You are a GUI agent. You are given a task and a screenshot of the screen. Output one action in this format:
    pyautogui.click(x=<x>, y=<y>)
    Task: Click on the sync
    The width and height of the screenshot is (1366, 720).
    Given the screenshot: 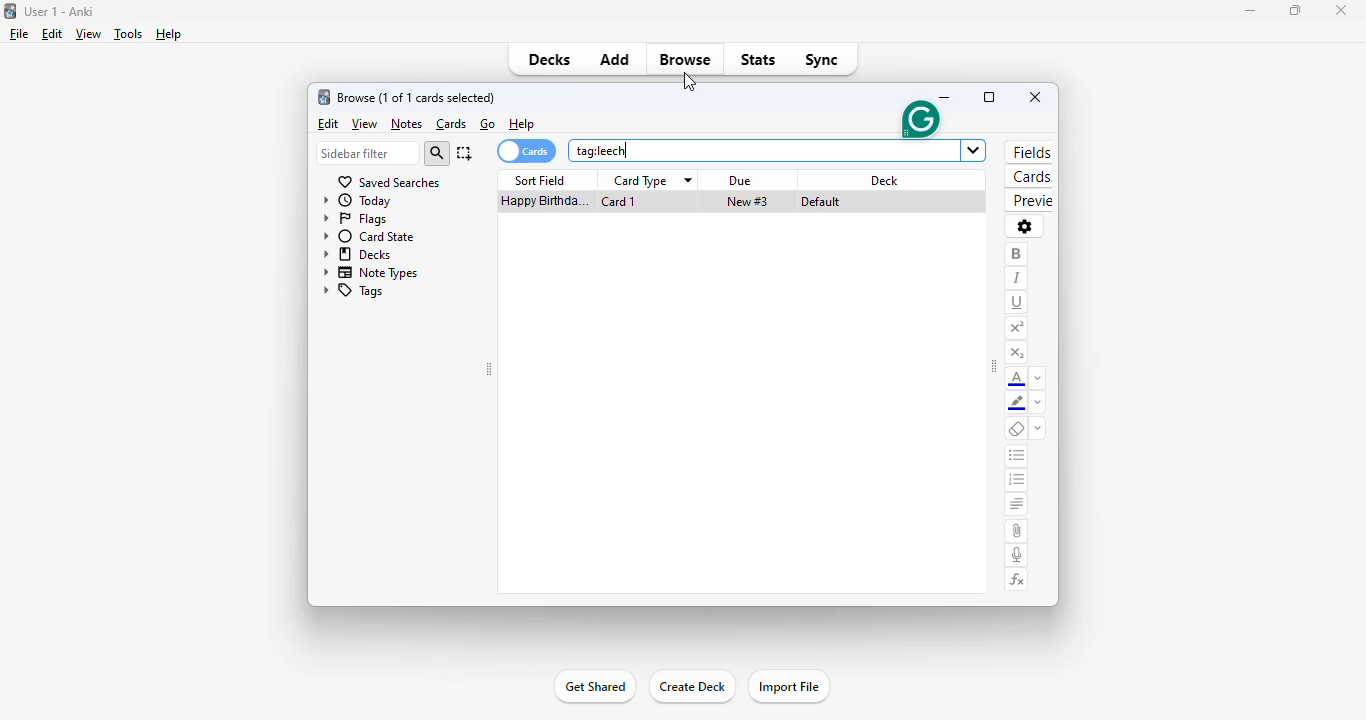 What is the action you would take?
    pyautogui.click(x=823, y=60)
    